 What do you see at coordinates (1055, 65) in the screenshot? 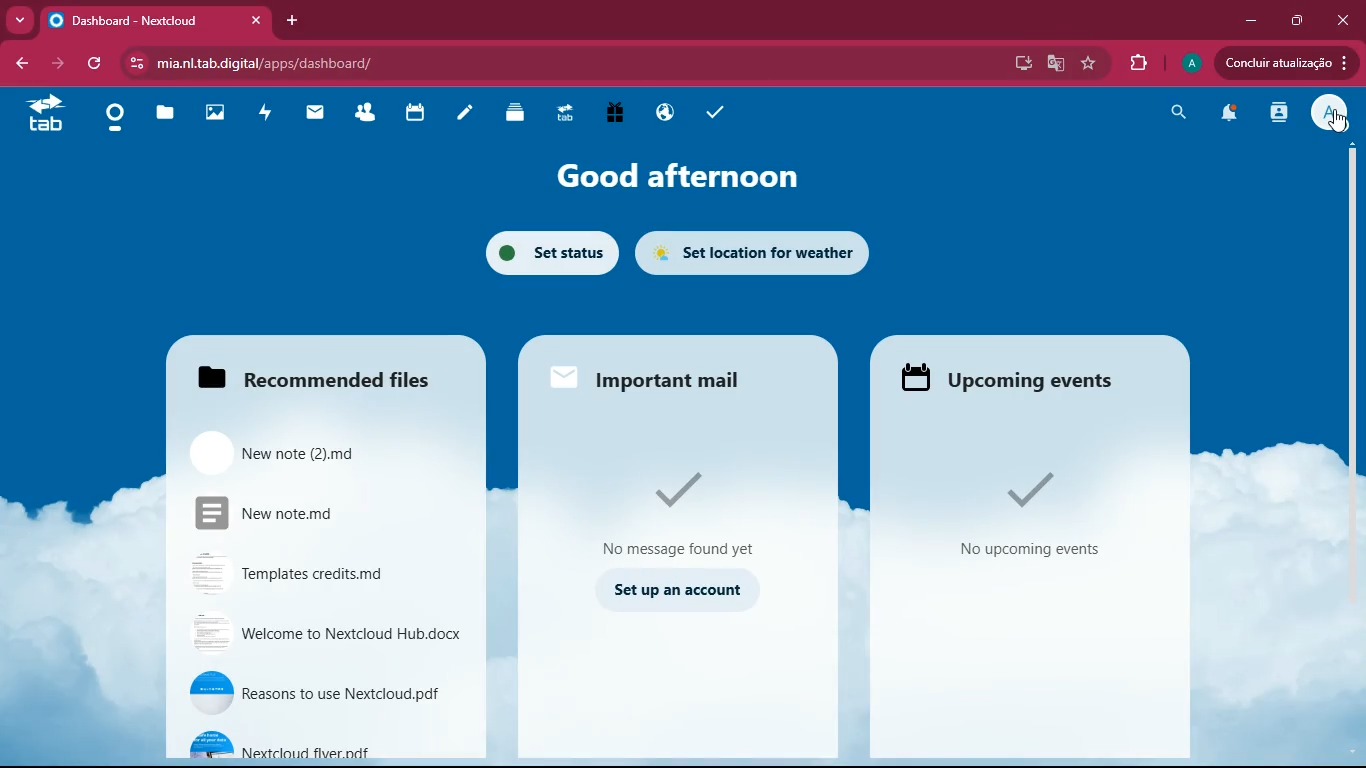
I see `google translate` at bounding box center [1055, 65].